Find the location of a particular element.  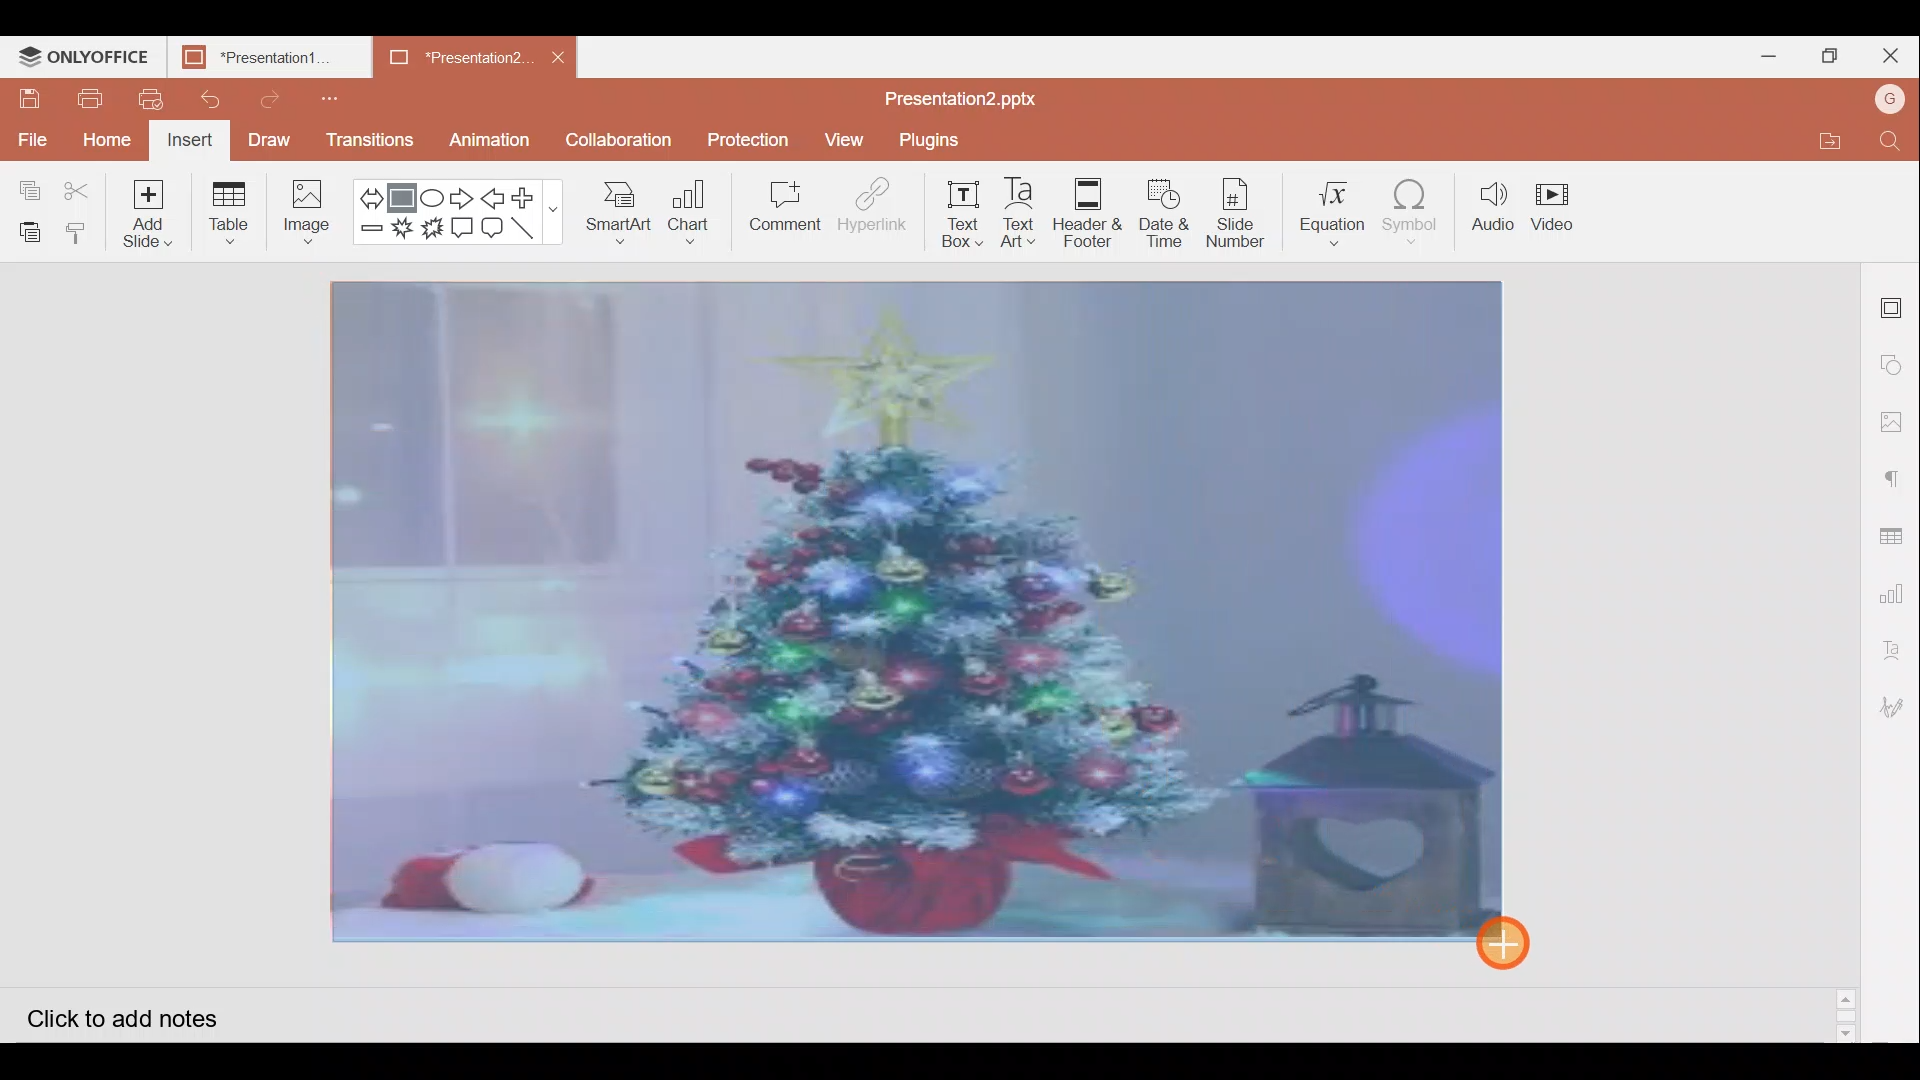

Text Art settings is located at coordinates (1900, 646).